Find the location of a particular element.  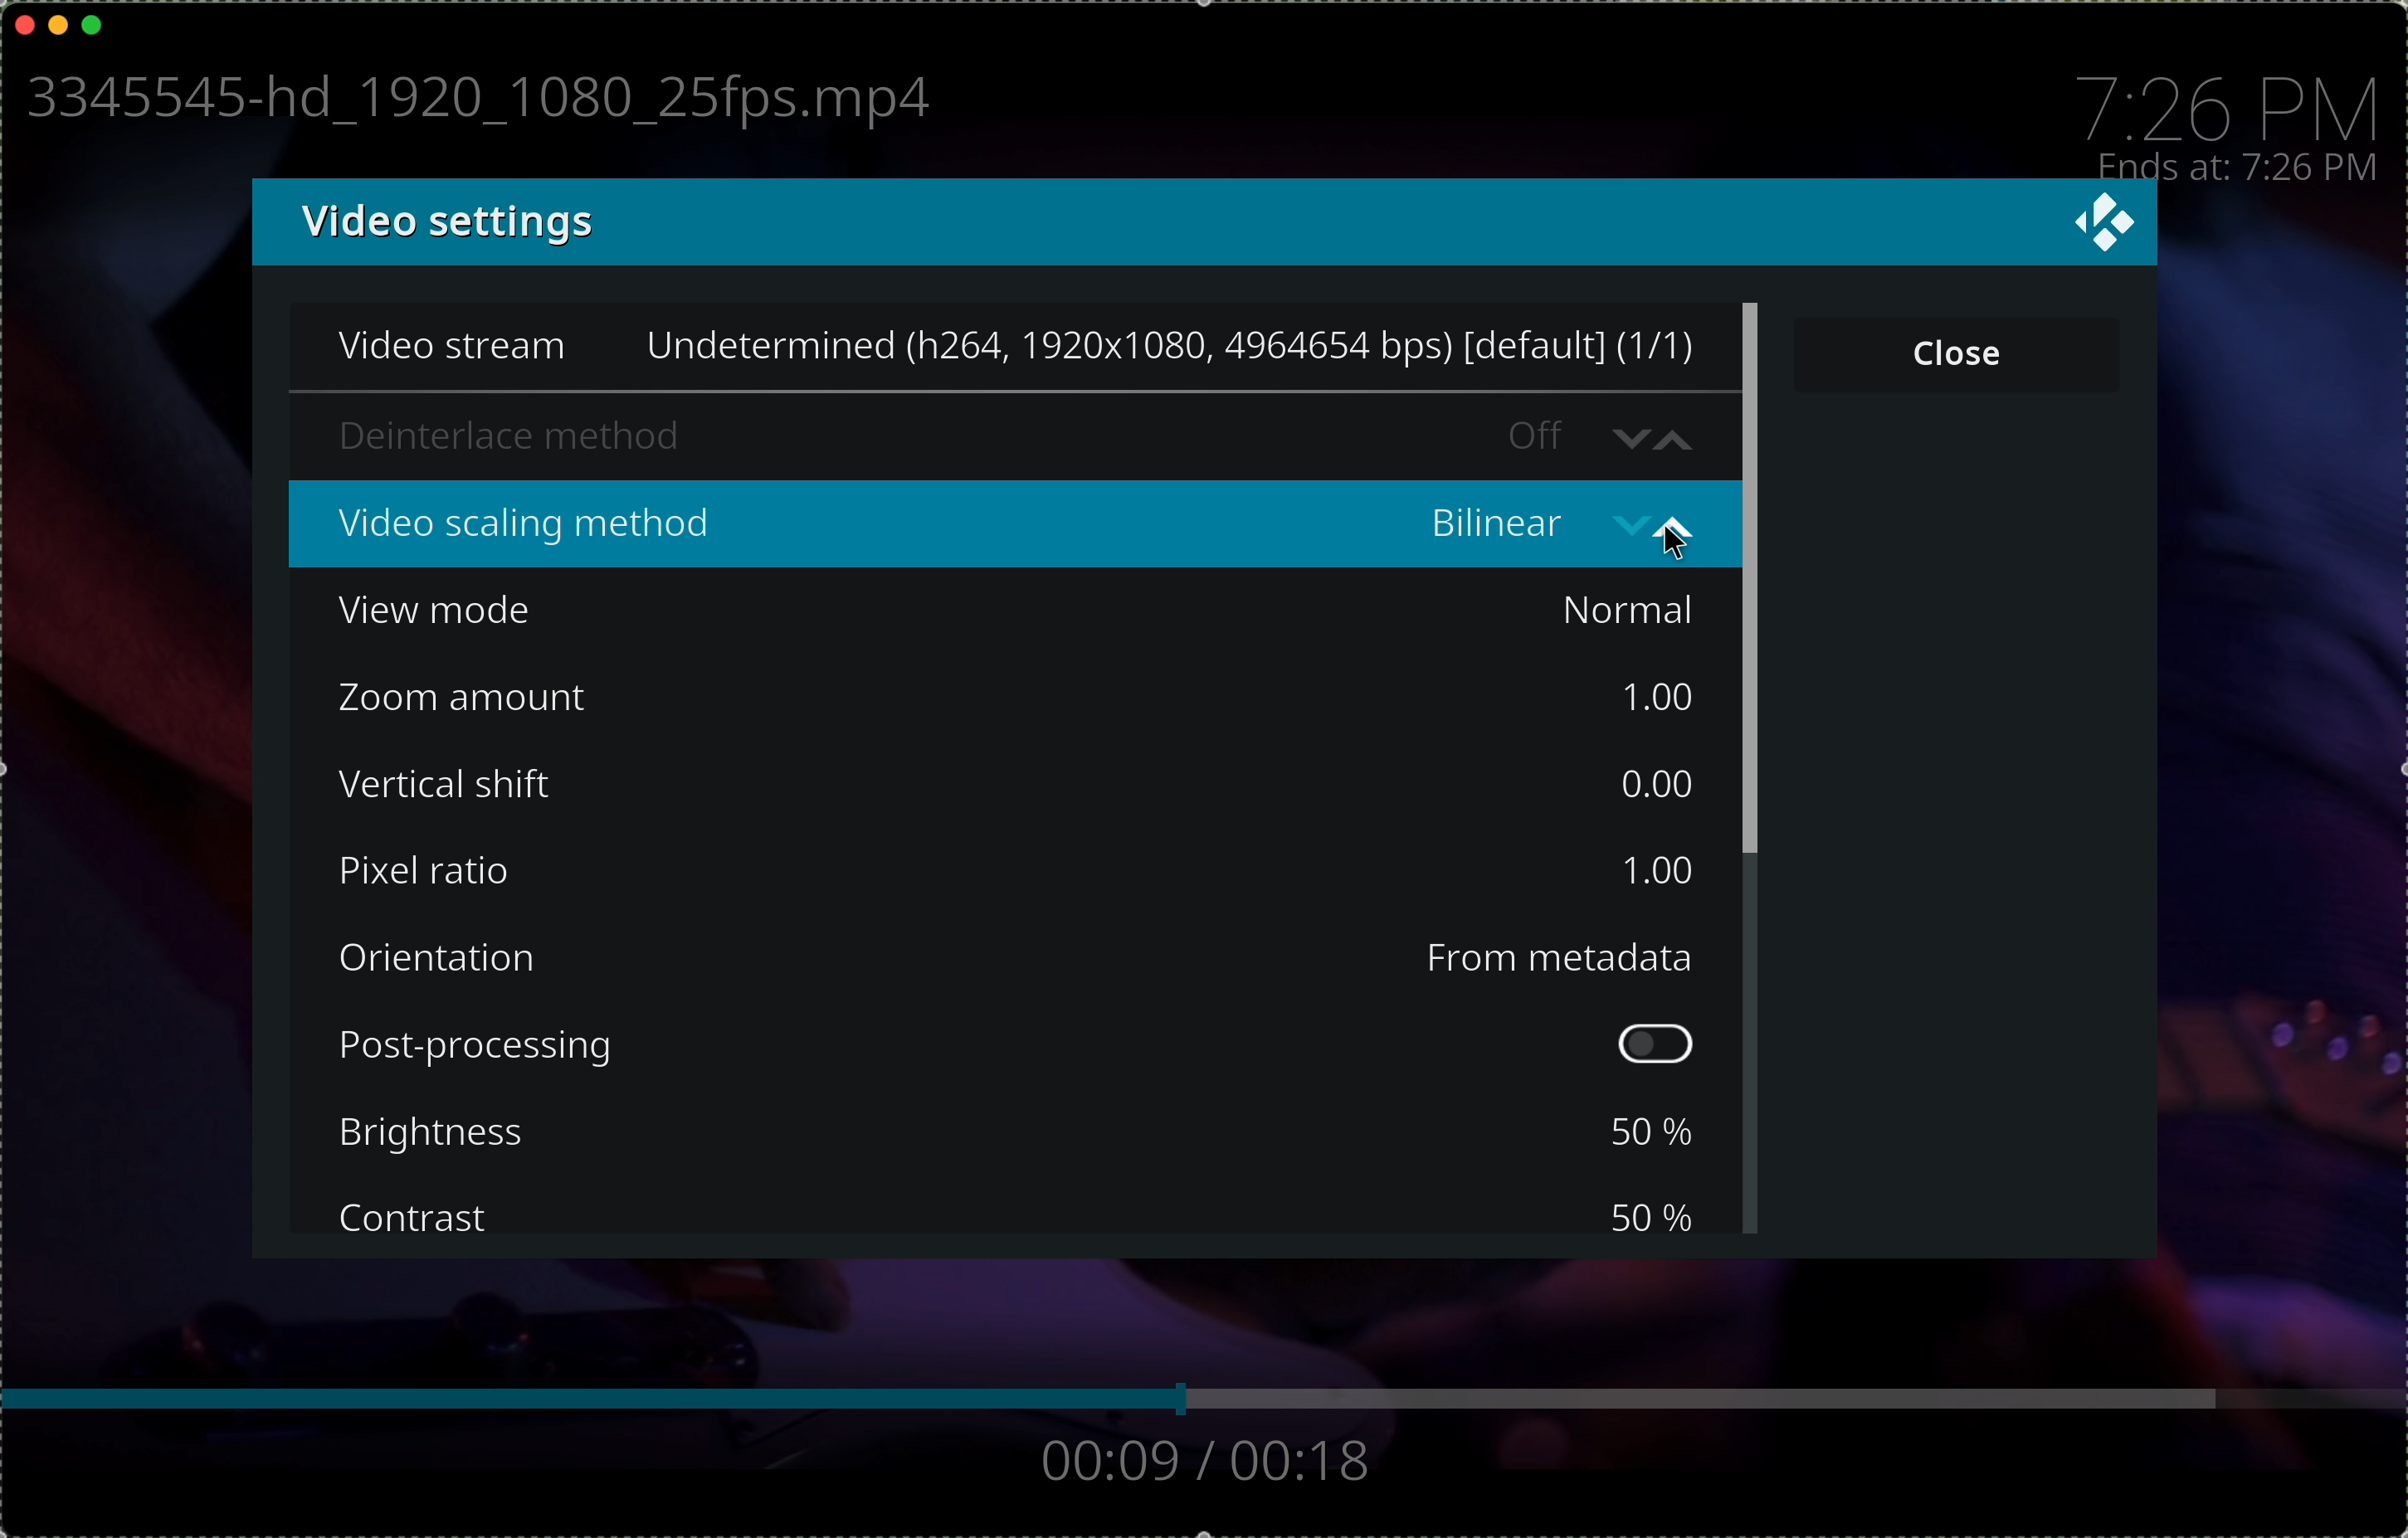

track time is located at coordinates (1207, 1465).